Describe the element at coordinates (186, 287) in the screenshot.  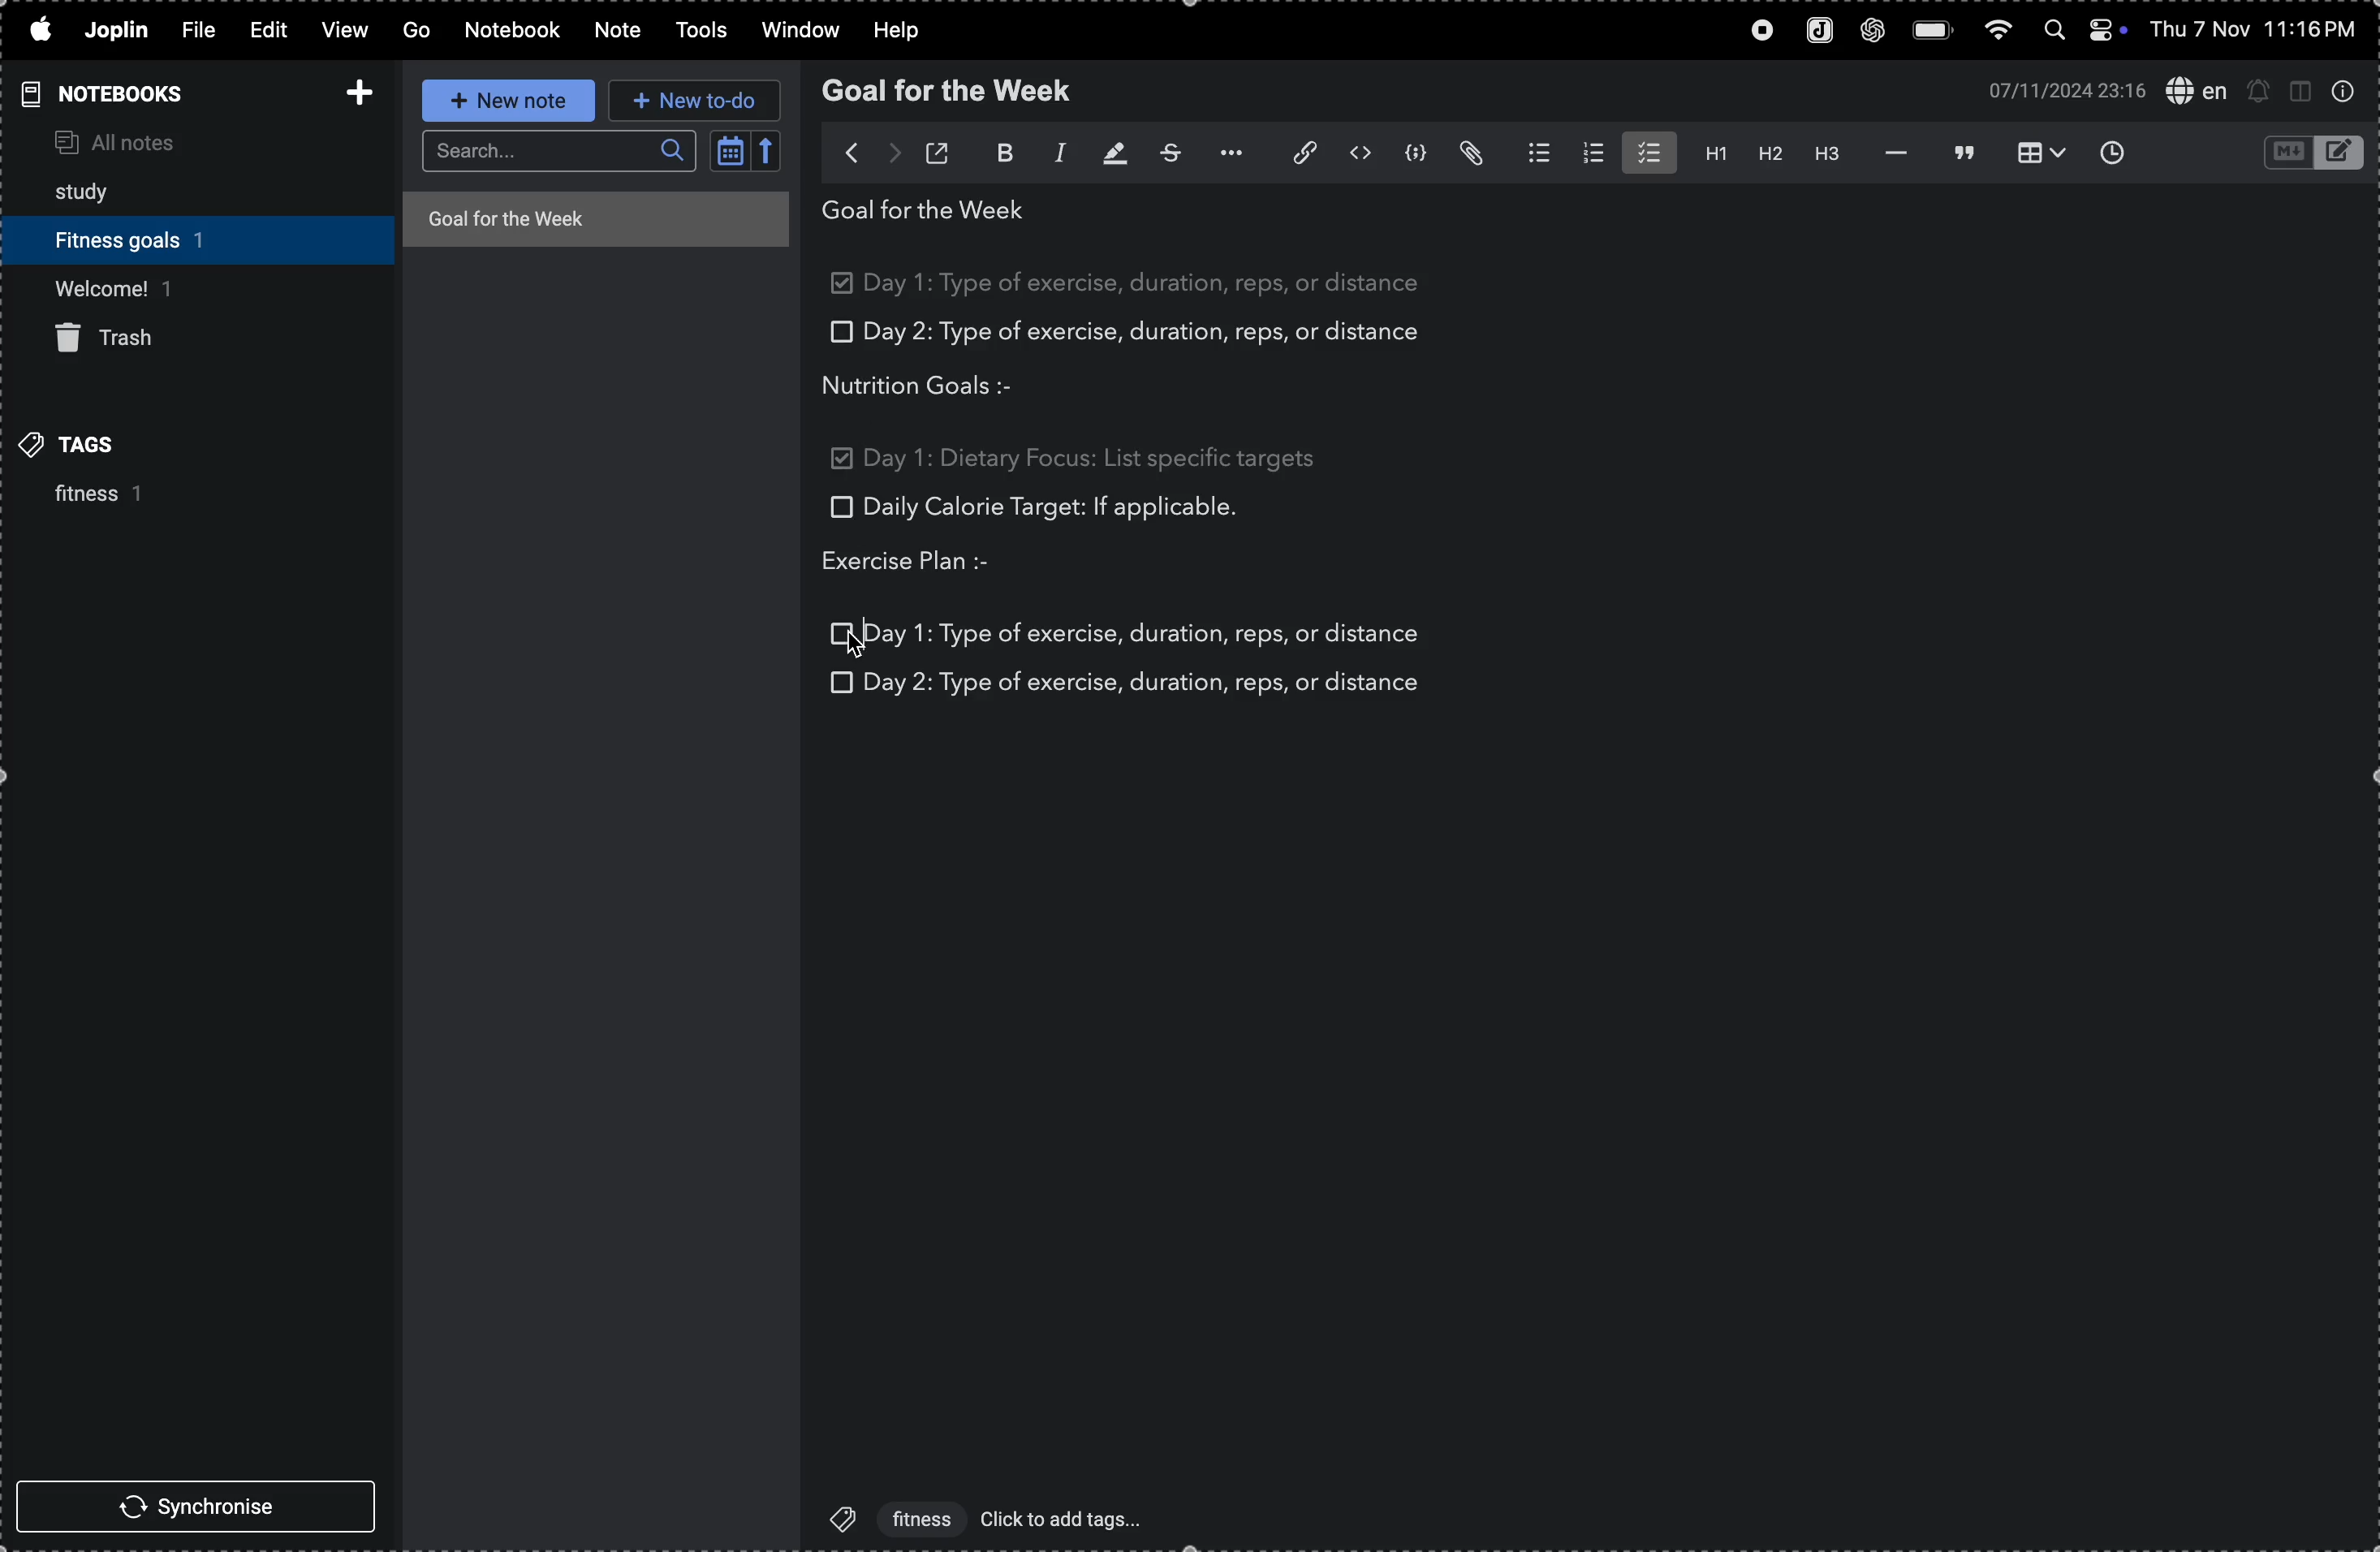
I see `welcome 1` at that location.